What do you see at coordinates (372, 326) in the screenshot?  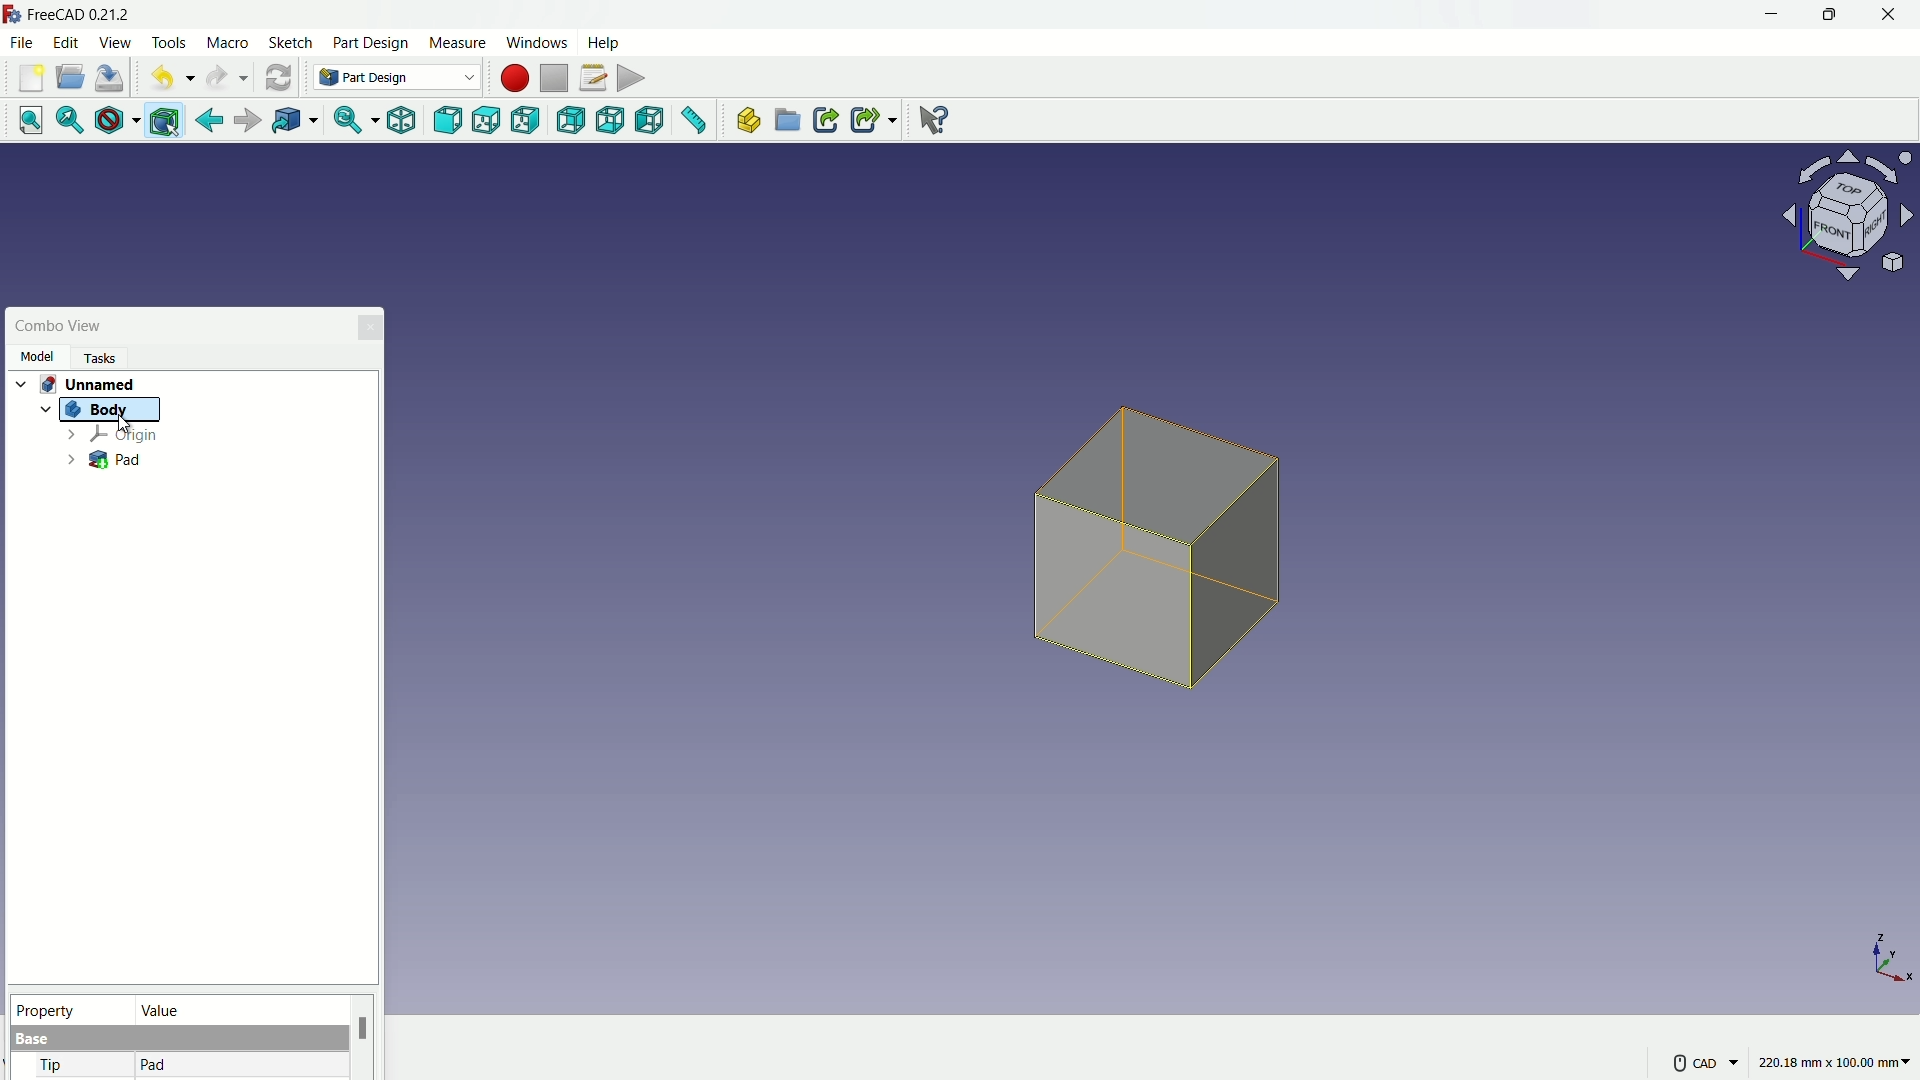 I see `close` at bounding box center [372, 326].